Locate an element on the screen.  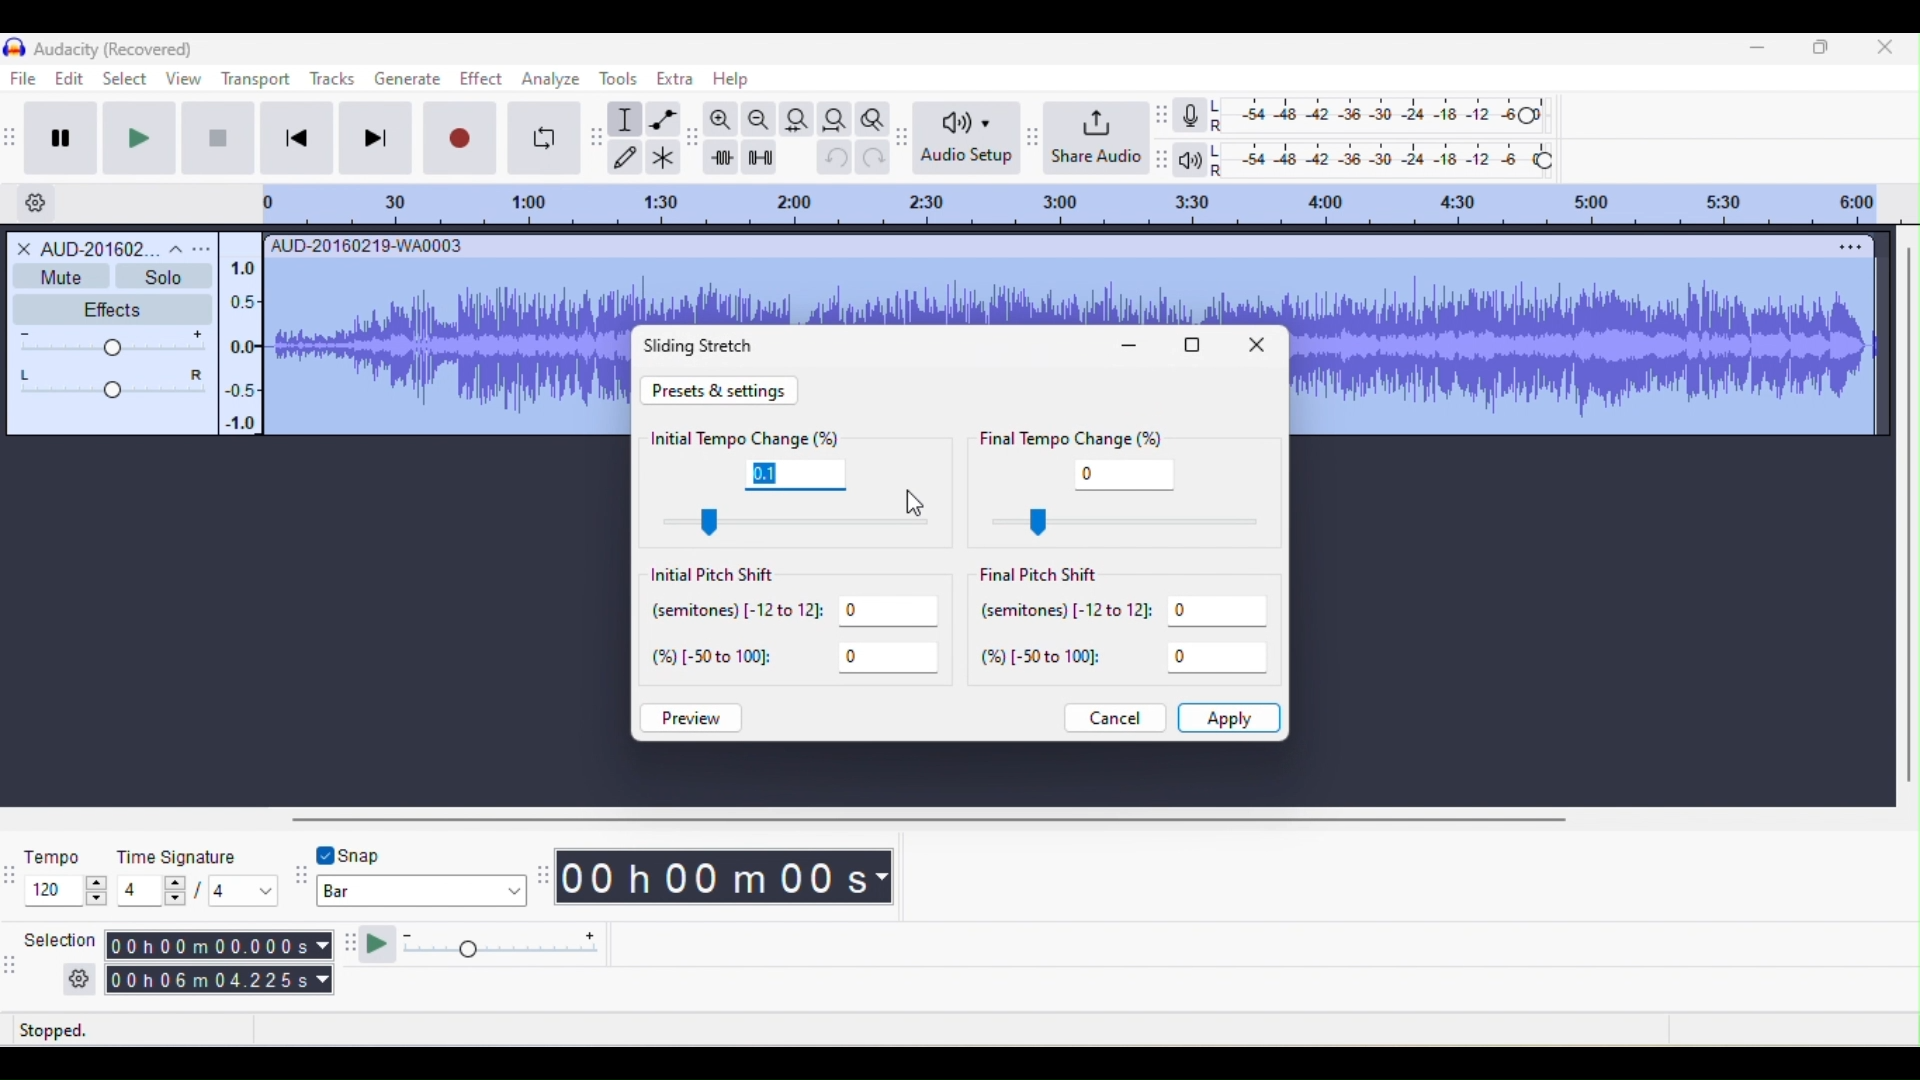
0.1 is located at coordinates (799, 474).